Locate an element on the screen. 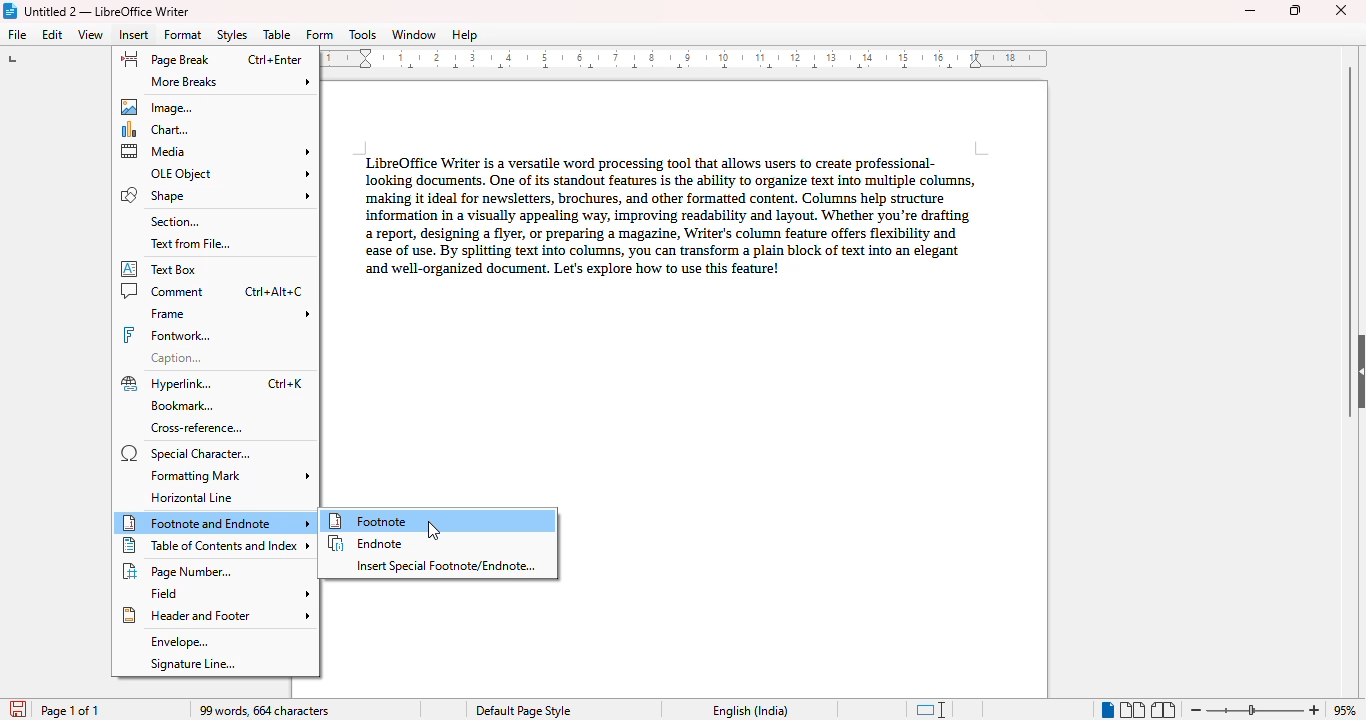  minimize is located at coordinates (1250, 11).